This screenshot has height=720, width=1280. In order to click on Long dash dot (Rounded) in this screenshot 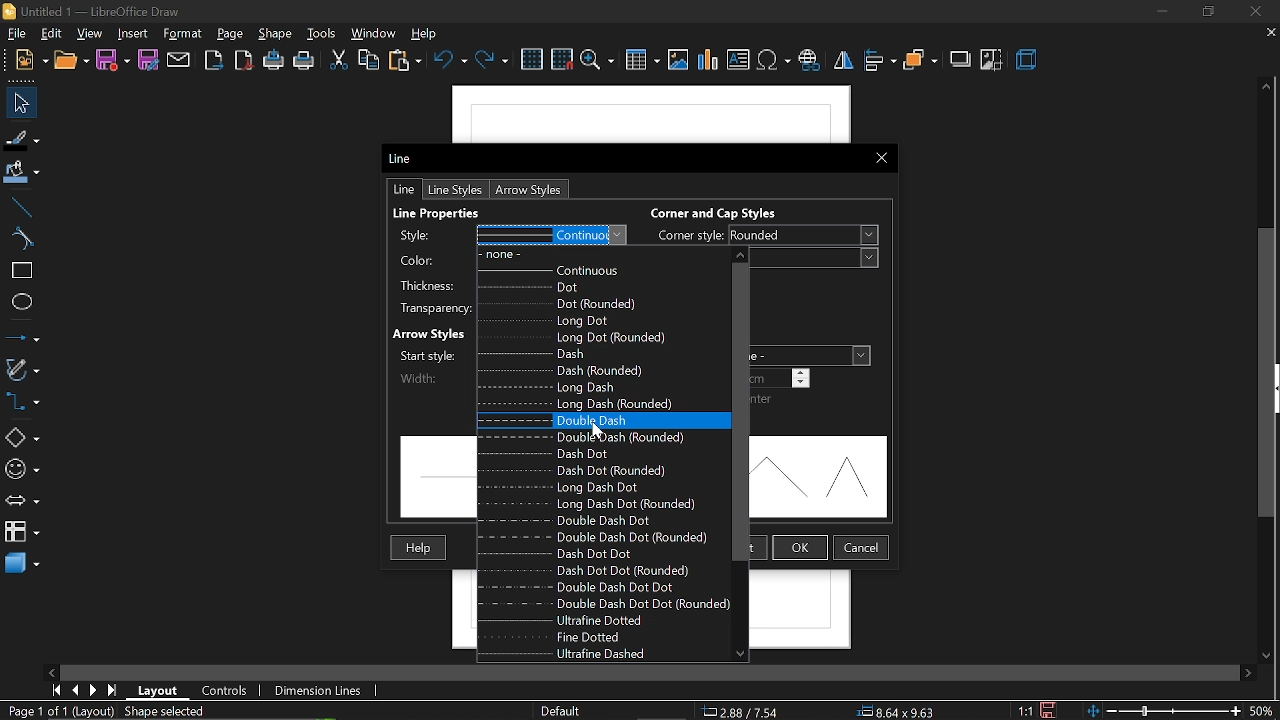, I will do `click(596, 504)`.